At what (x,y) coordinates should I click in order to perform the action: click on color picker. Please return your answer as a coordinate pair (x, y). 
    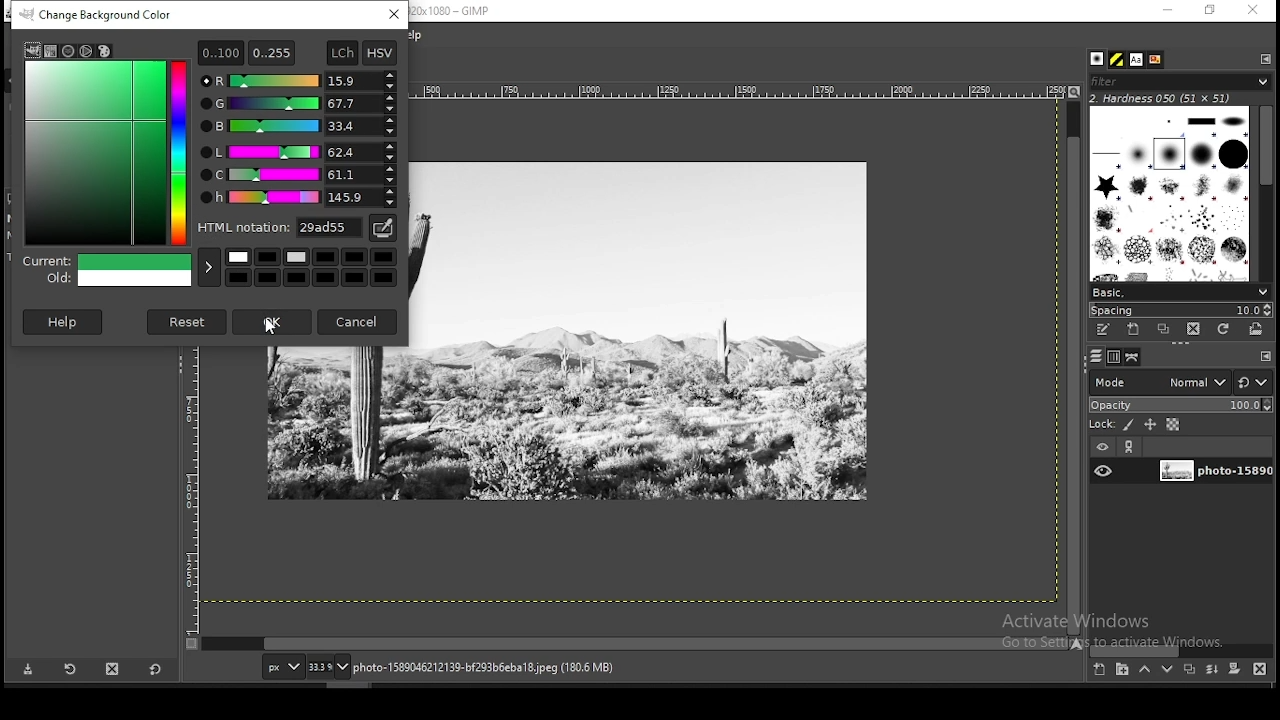
    Looking at the image, I should click on (381, 228).